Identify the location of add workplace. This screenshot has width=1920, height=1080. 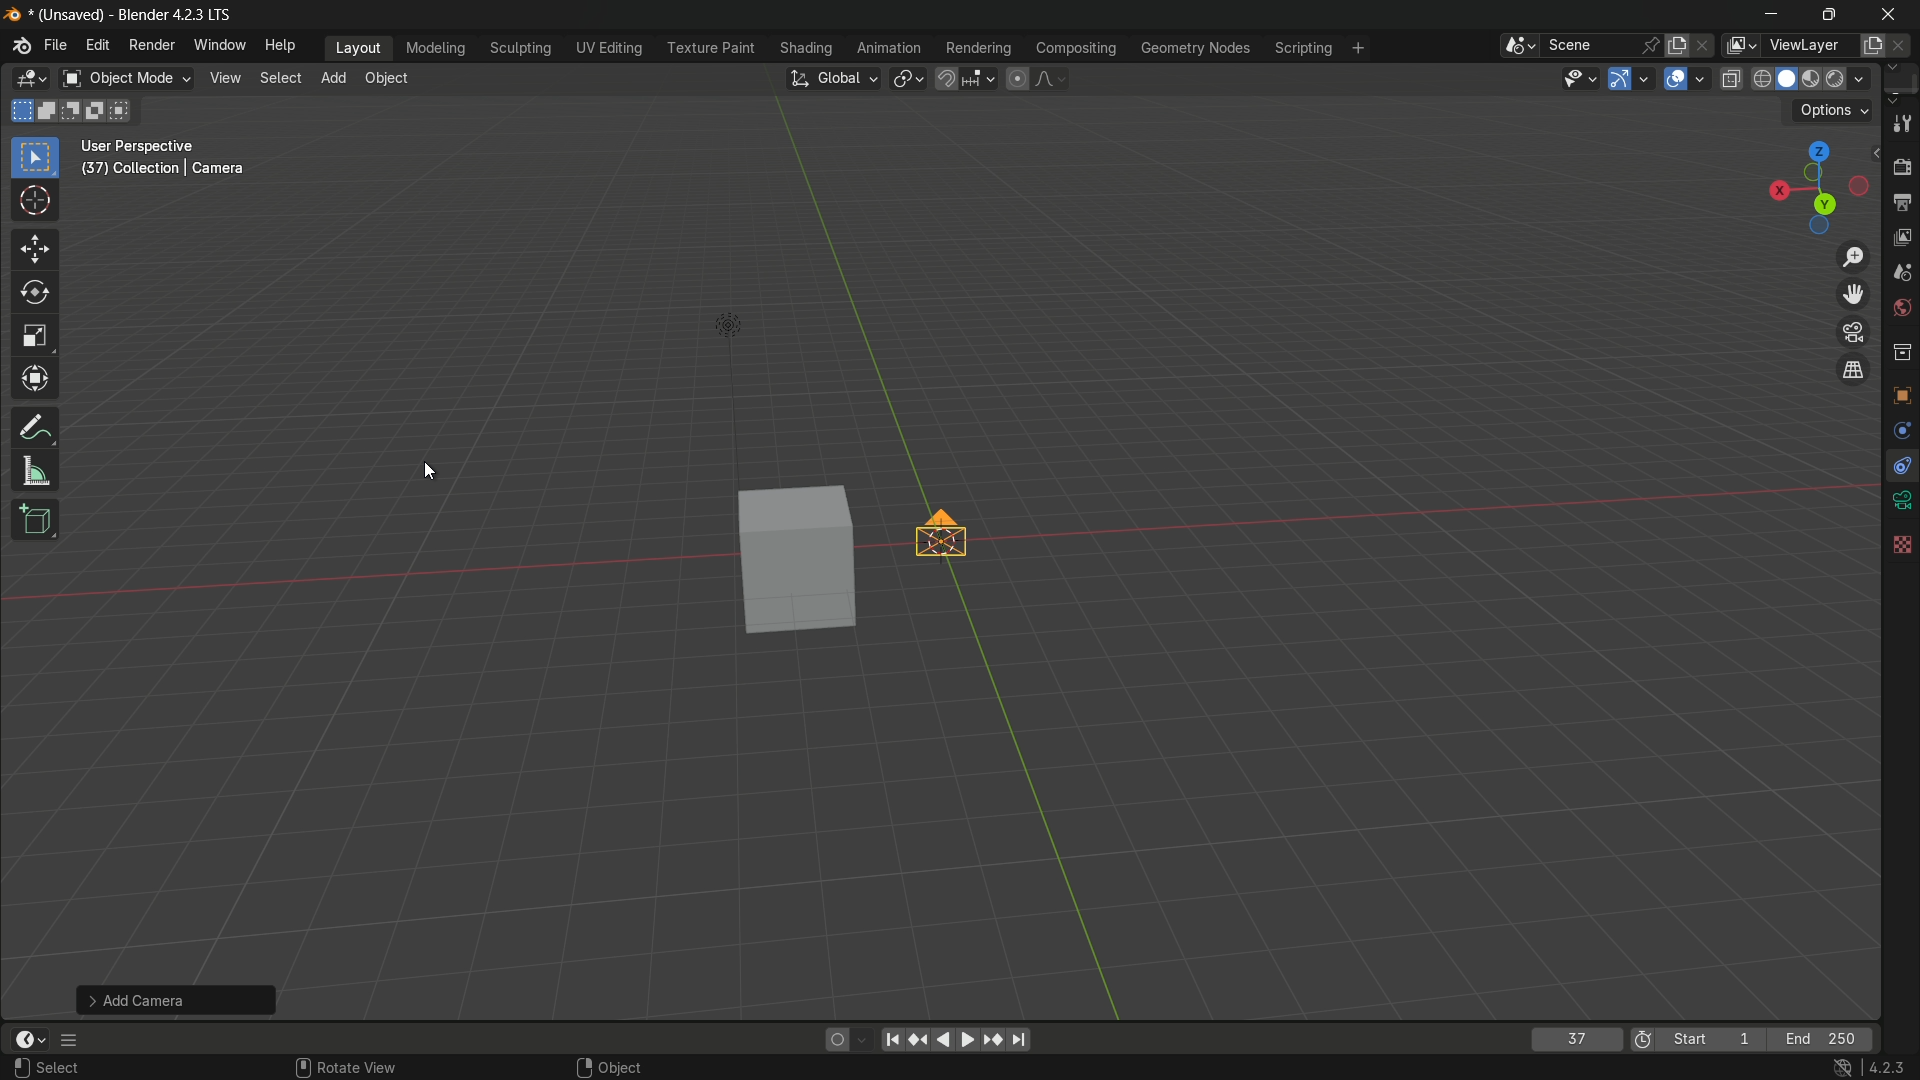
(1364, 50).